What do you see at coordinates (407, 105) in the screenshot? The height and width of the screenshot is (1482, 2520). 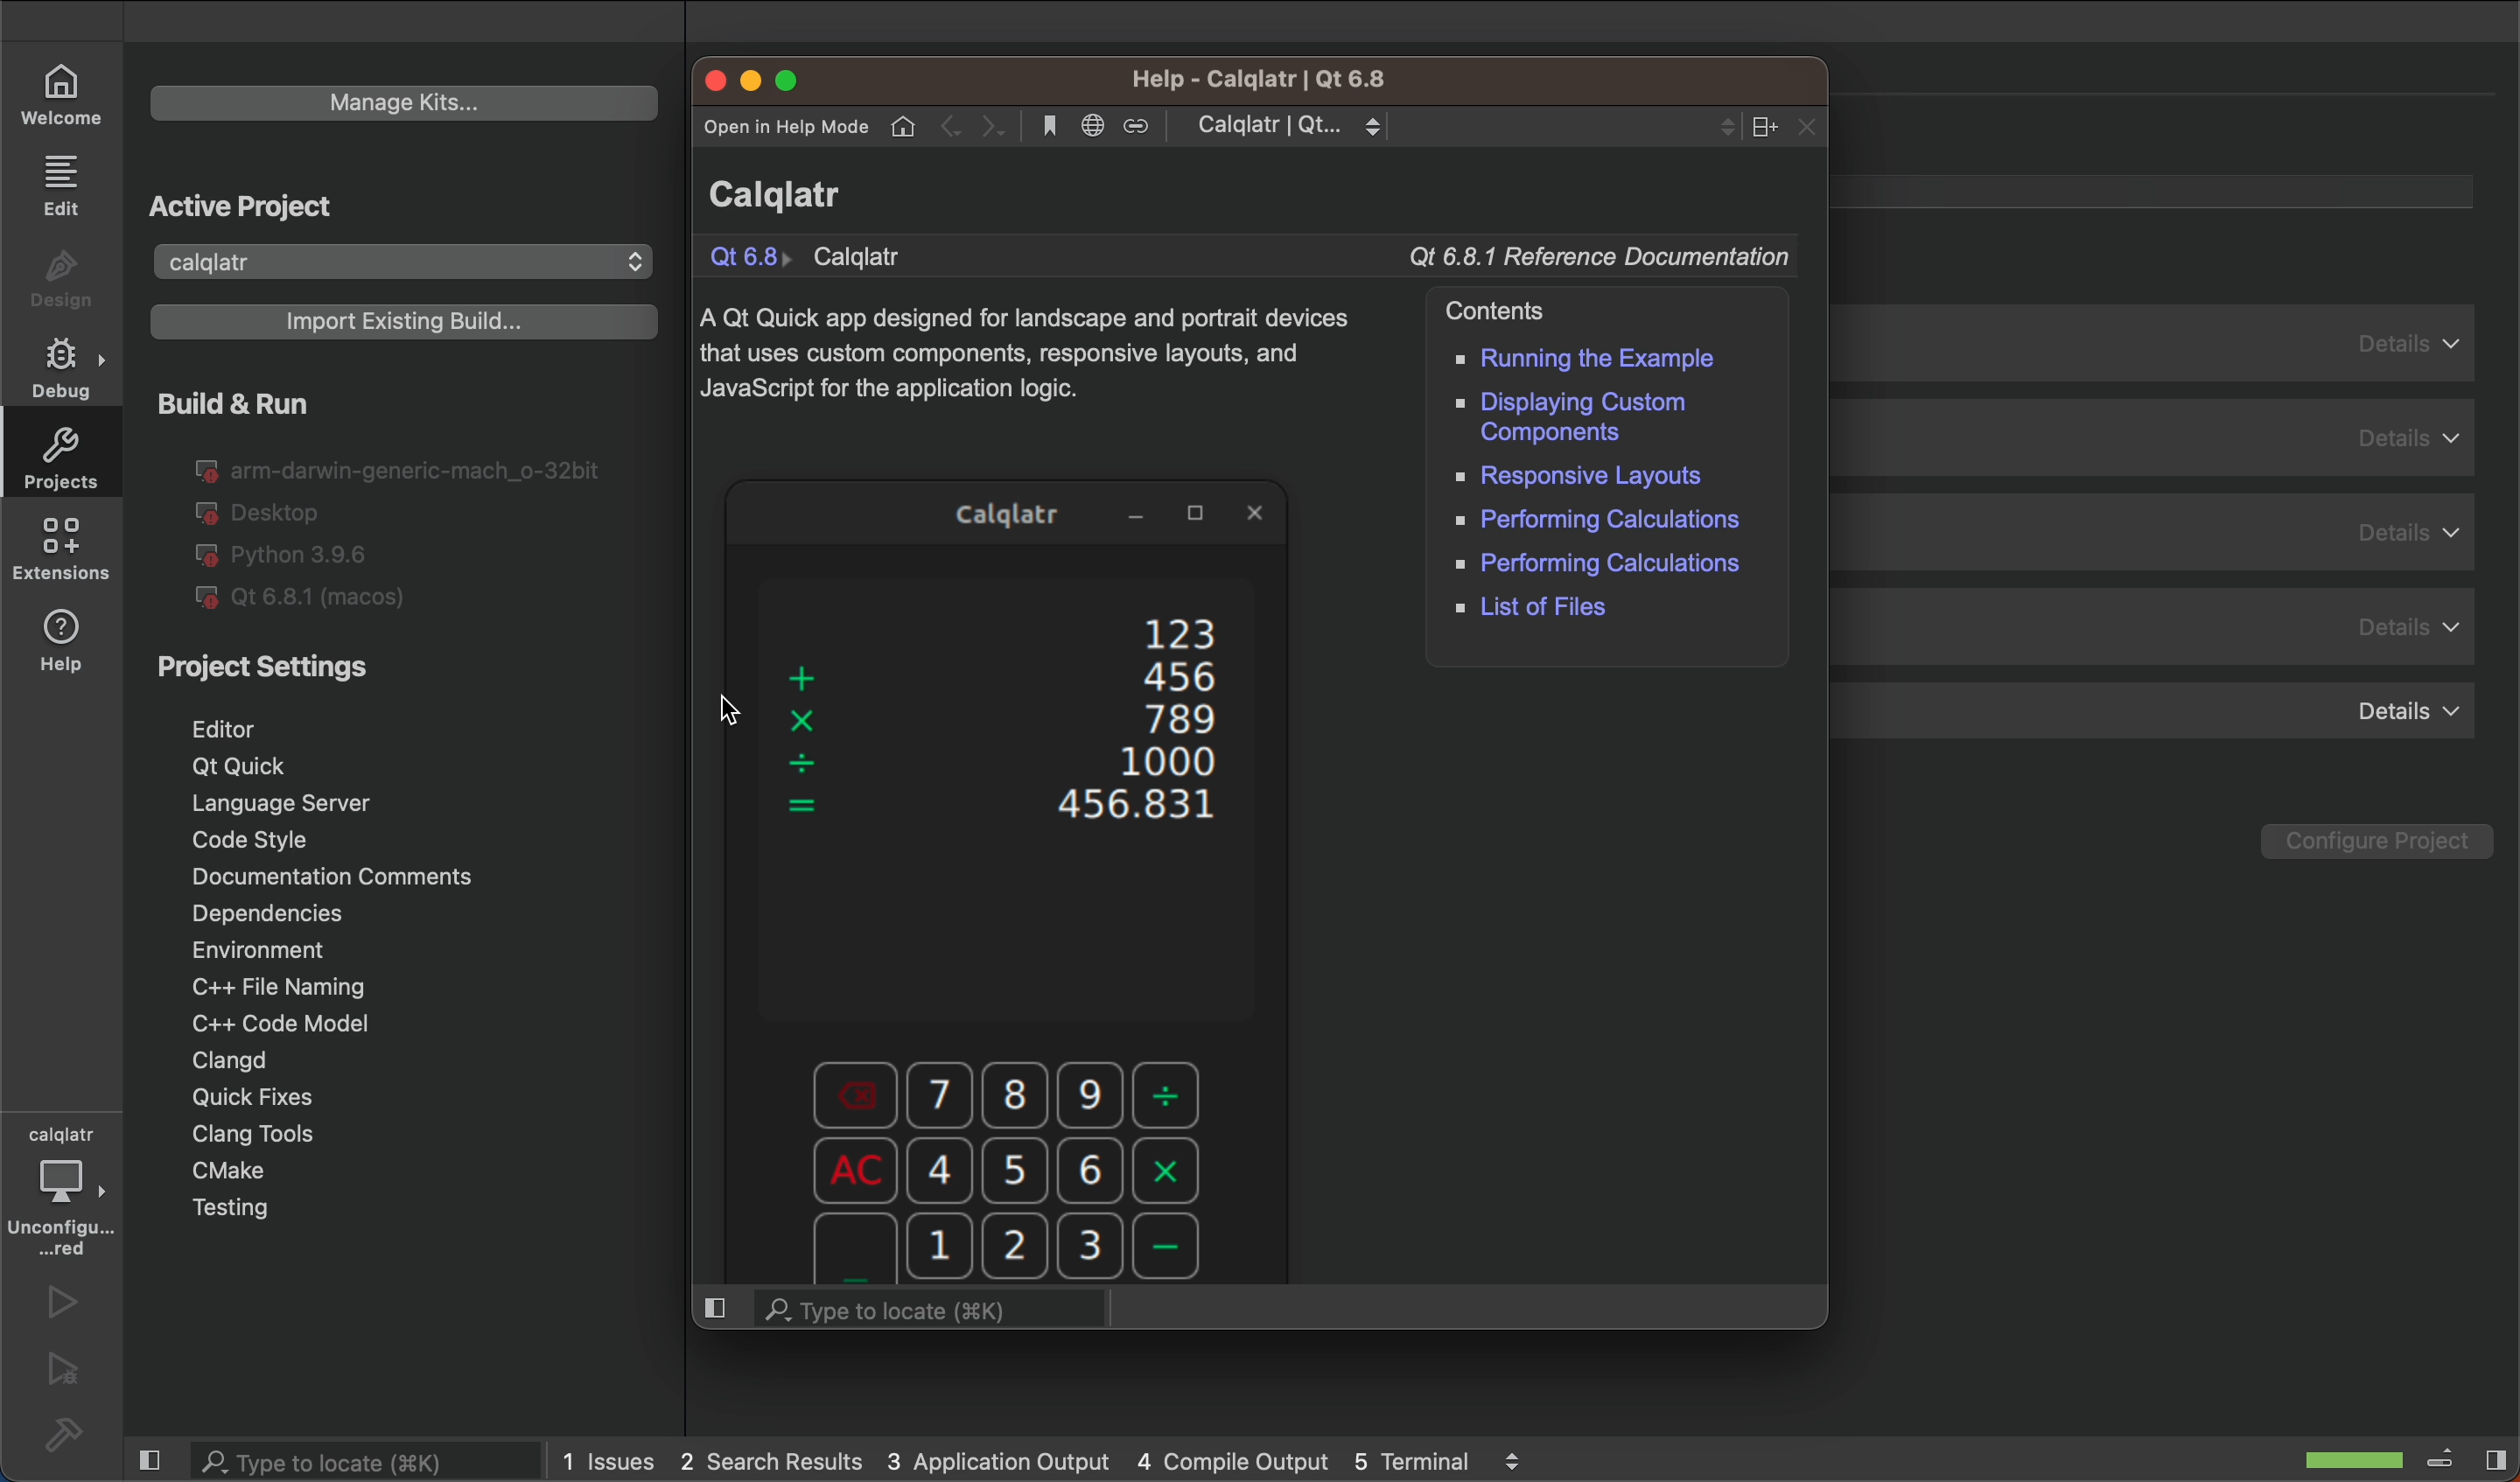 I see `Manage Kits` at bounding box center [407, 105].